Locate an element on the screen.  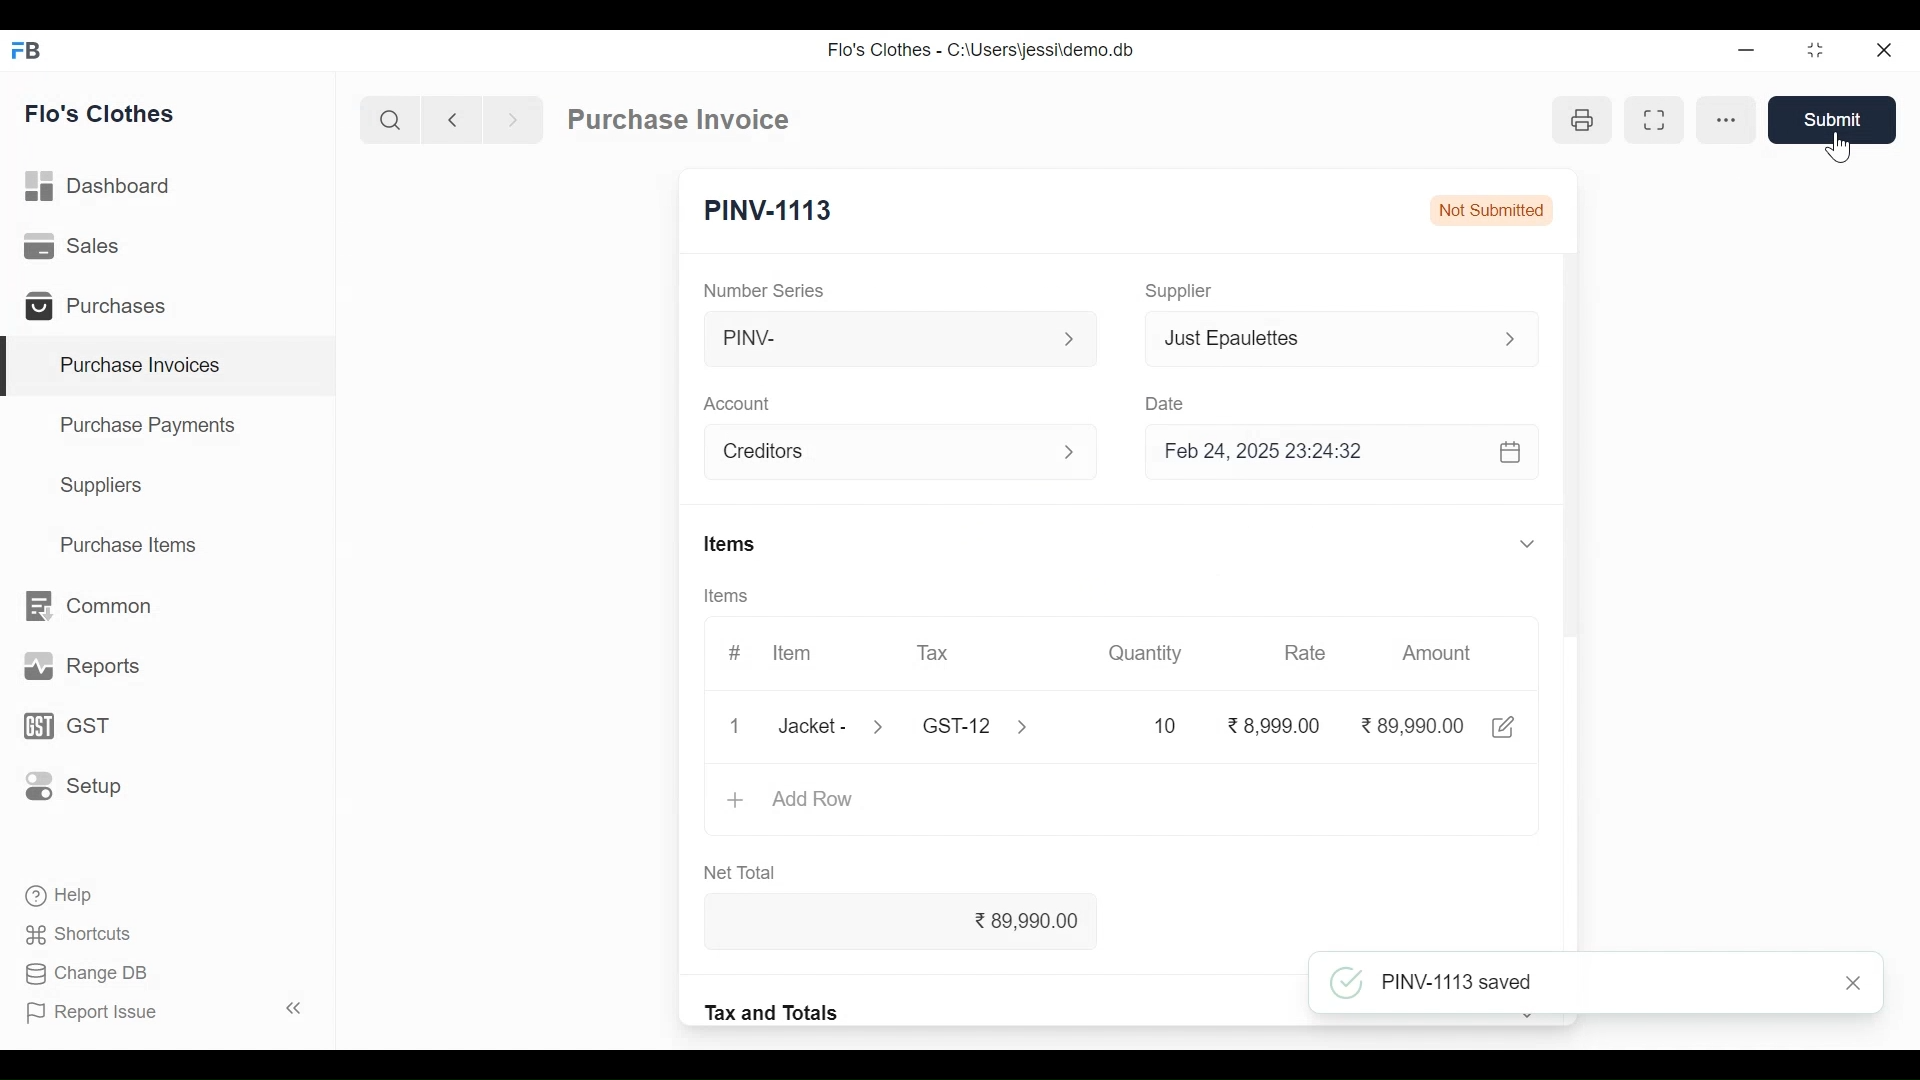
Close is located at coordinates (1856, 984).